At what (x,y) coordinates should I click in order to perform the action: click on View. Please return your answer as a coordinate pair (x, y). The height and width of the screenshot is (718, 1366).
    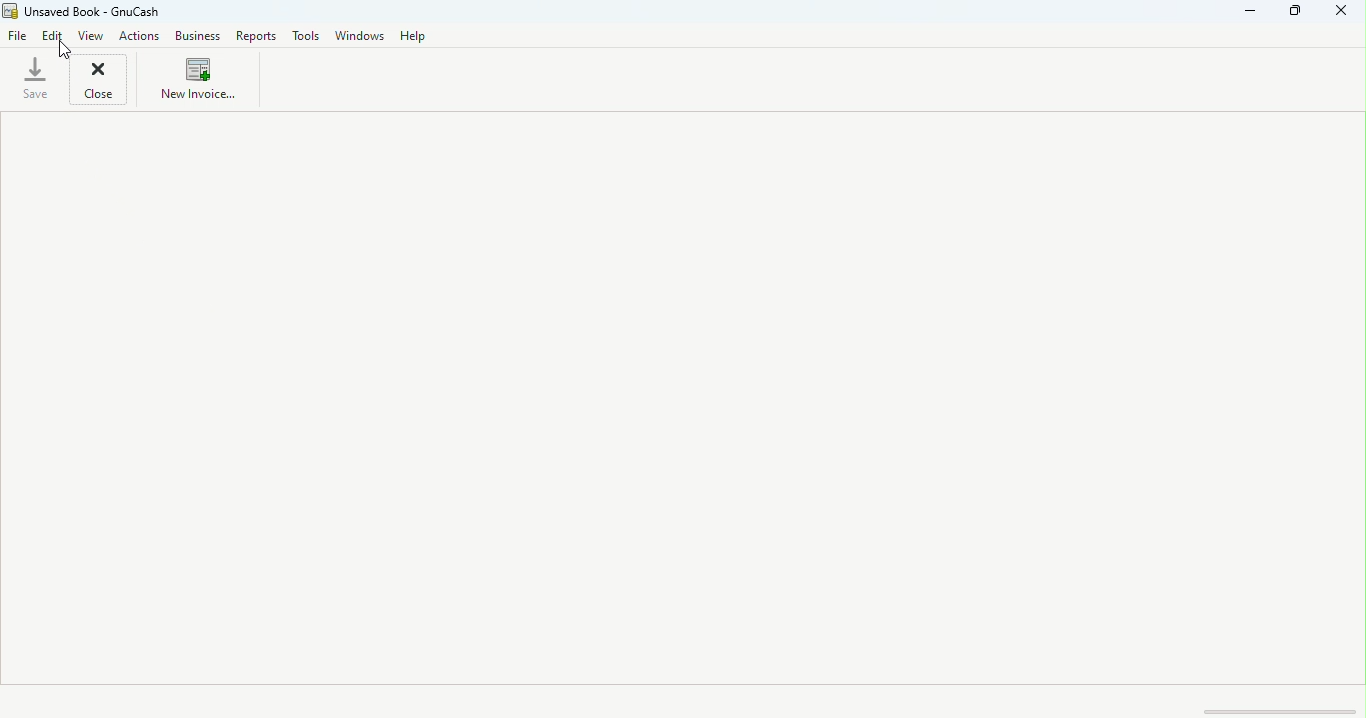
    Looking at the image, I should click on (92, 36).